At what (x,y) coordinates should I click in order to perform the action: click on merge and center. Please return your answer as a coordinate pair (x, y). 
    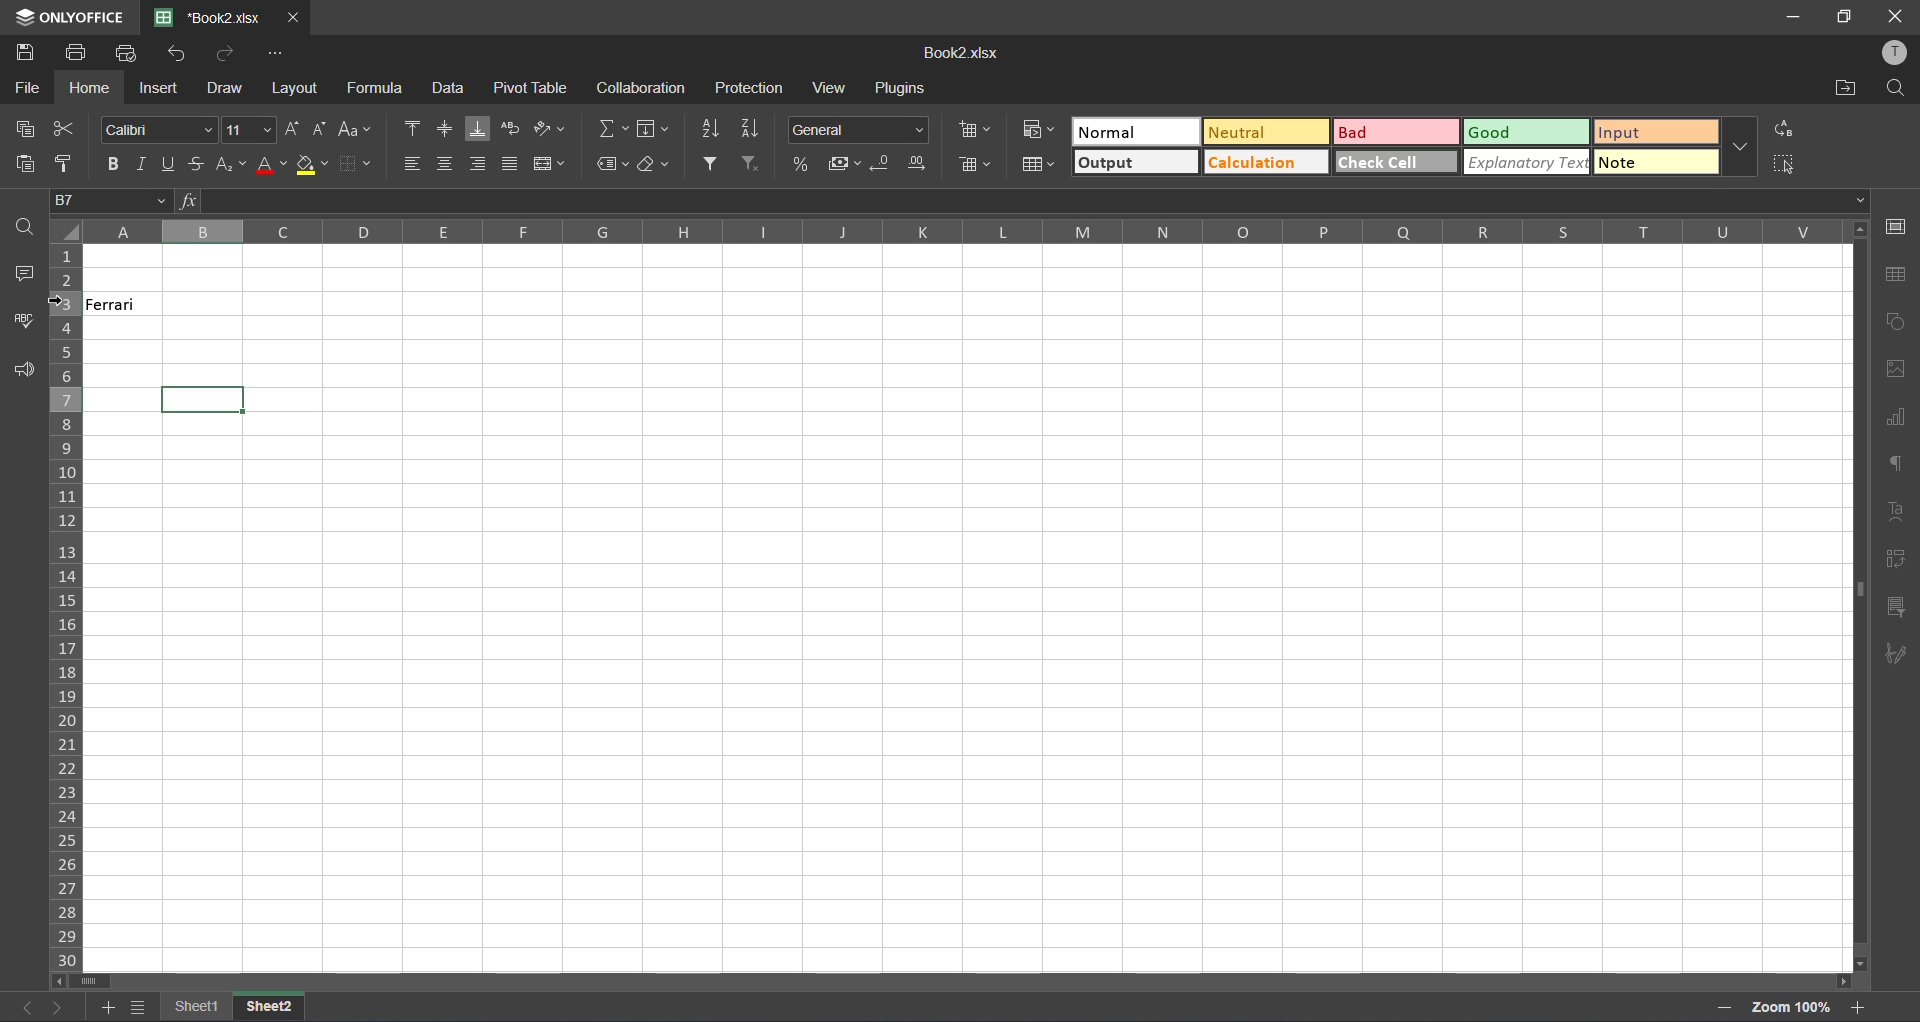
    Looking at the image, I should click on (549, 164).